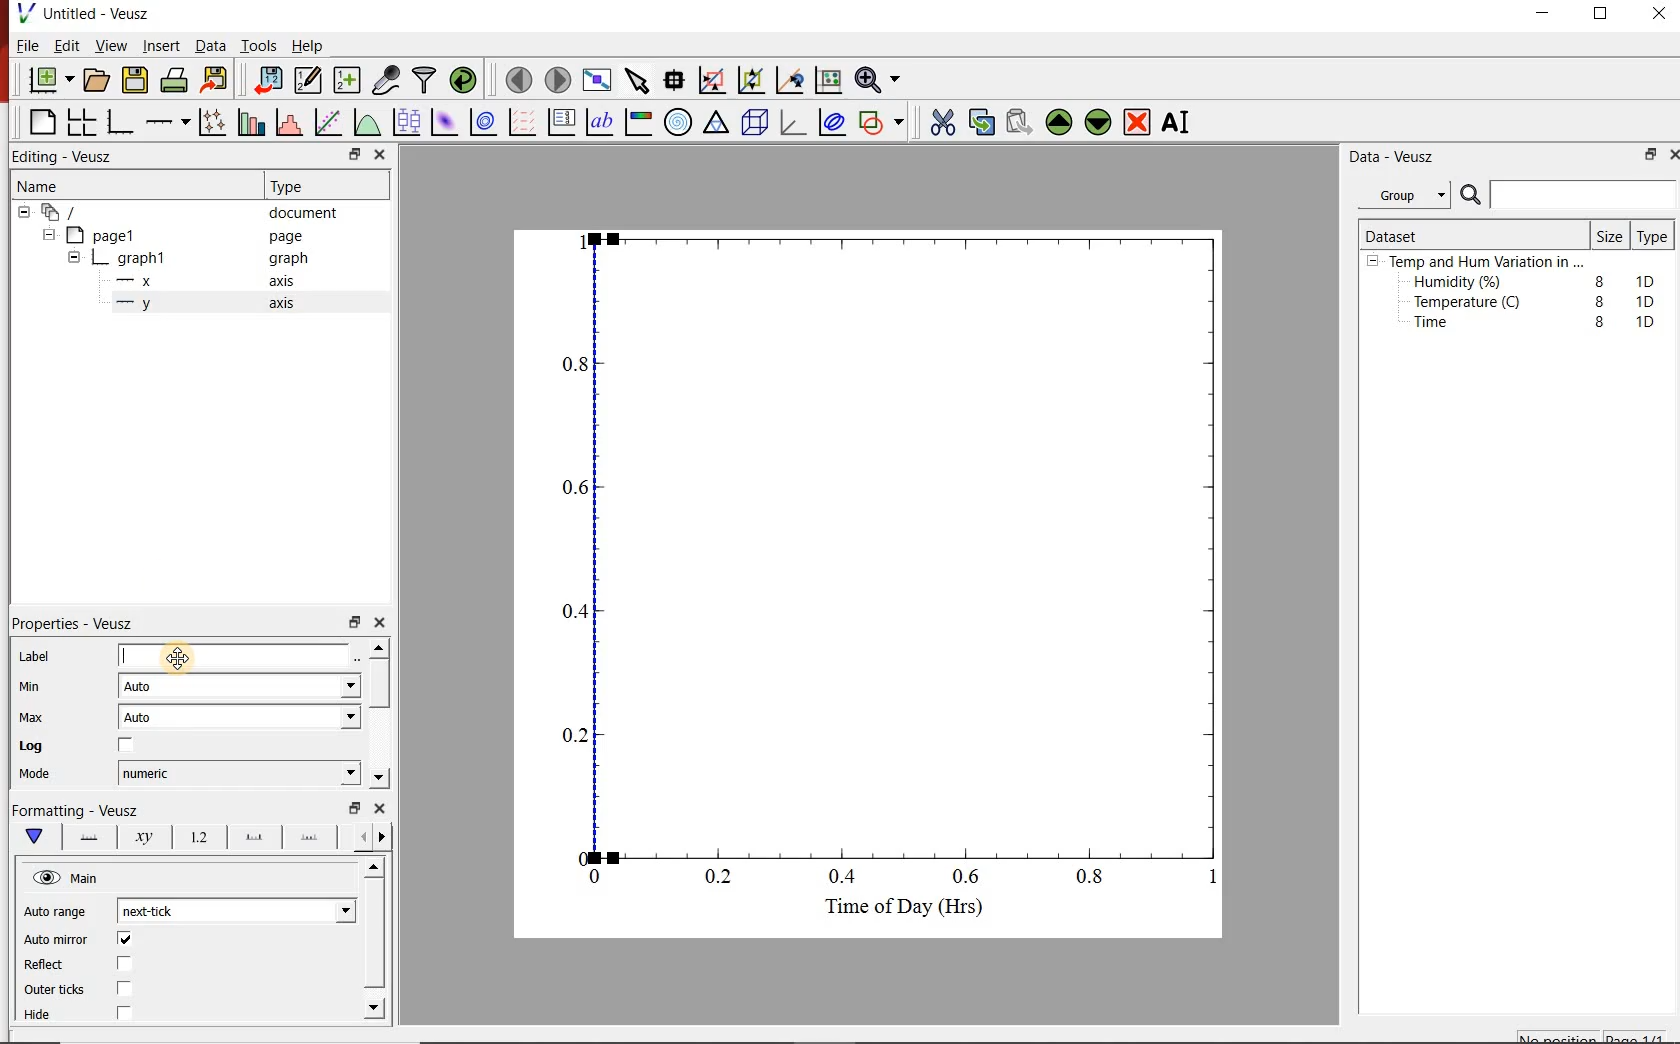 The width and height of the screenshot is (1680, 1044). What do you see at coordinates (718, 125) in the screenshot?
I see `ternary graph` at bounding box center [718, 125].